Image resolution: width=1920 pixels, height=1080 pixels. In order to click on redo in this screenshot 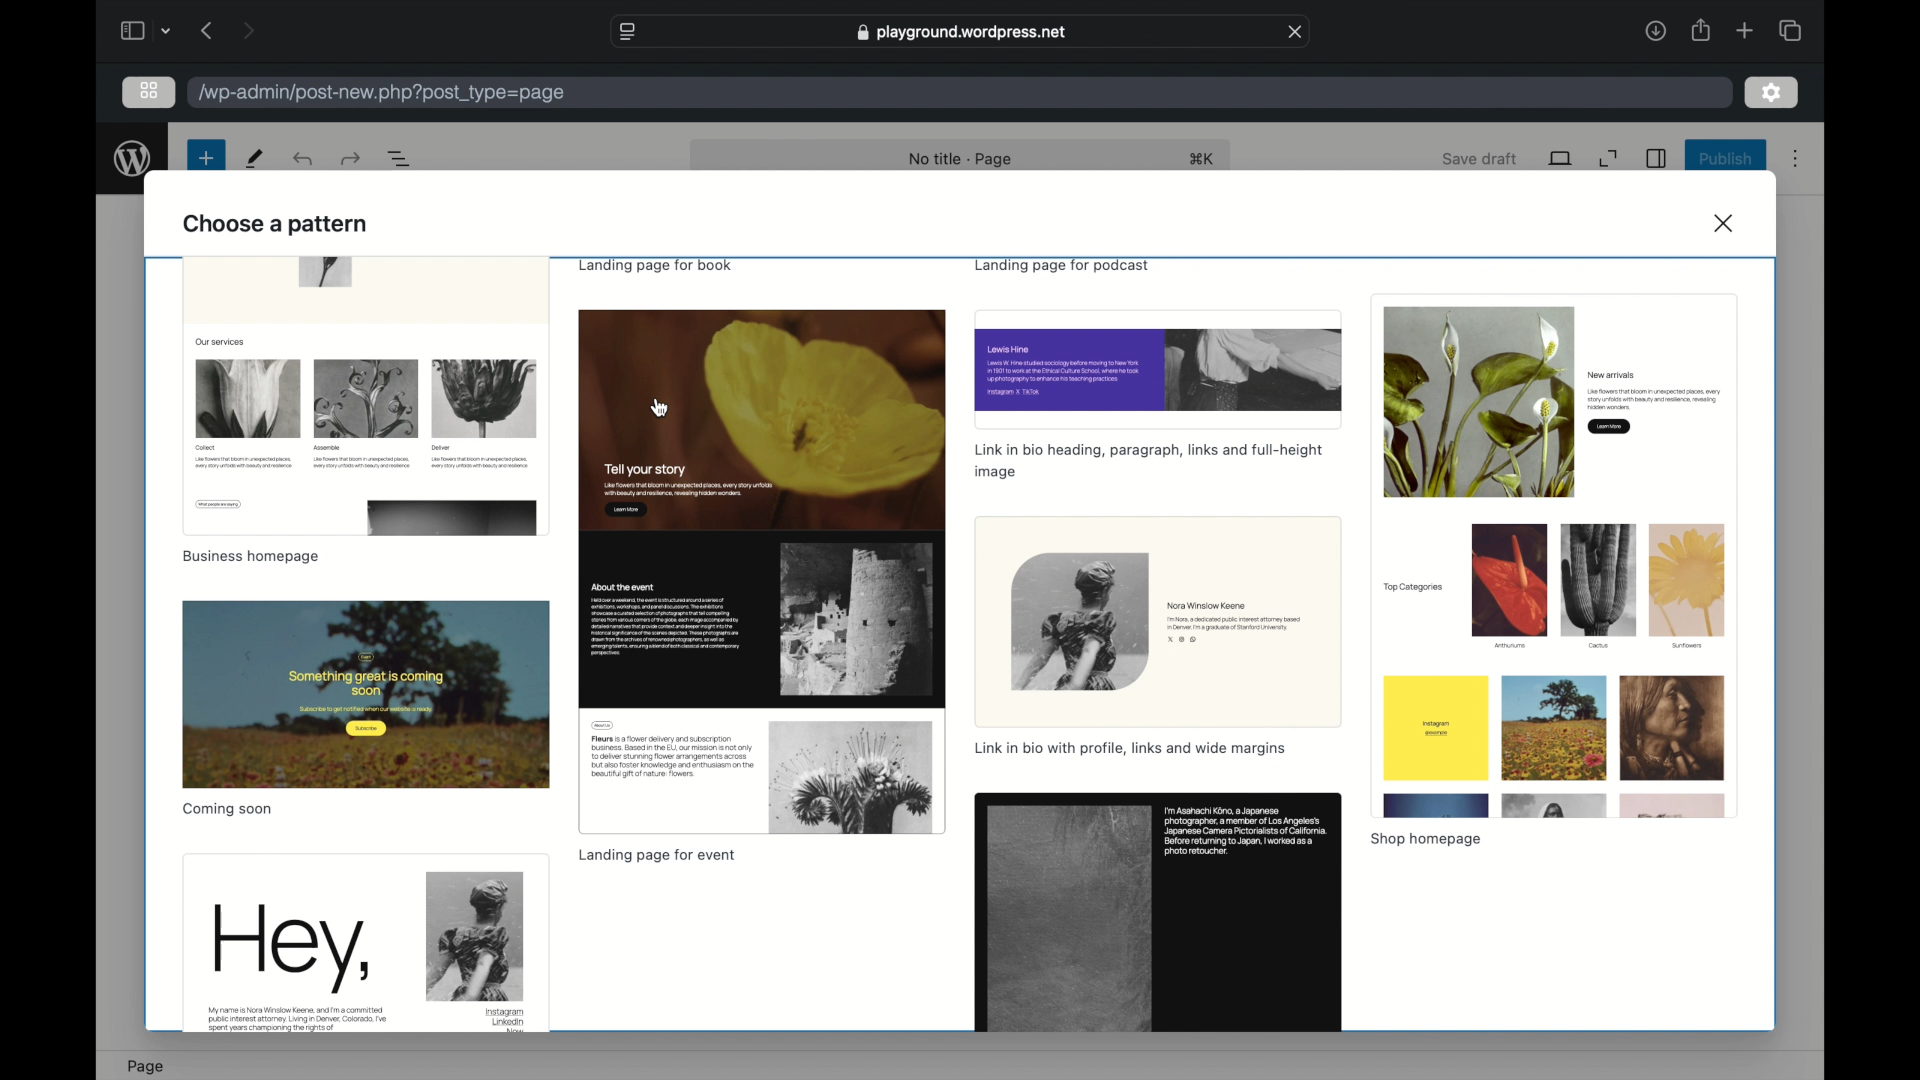, I will do `click(302, 159)`.